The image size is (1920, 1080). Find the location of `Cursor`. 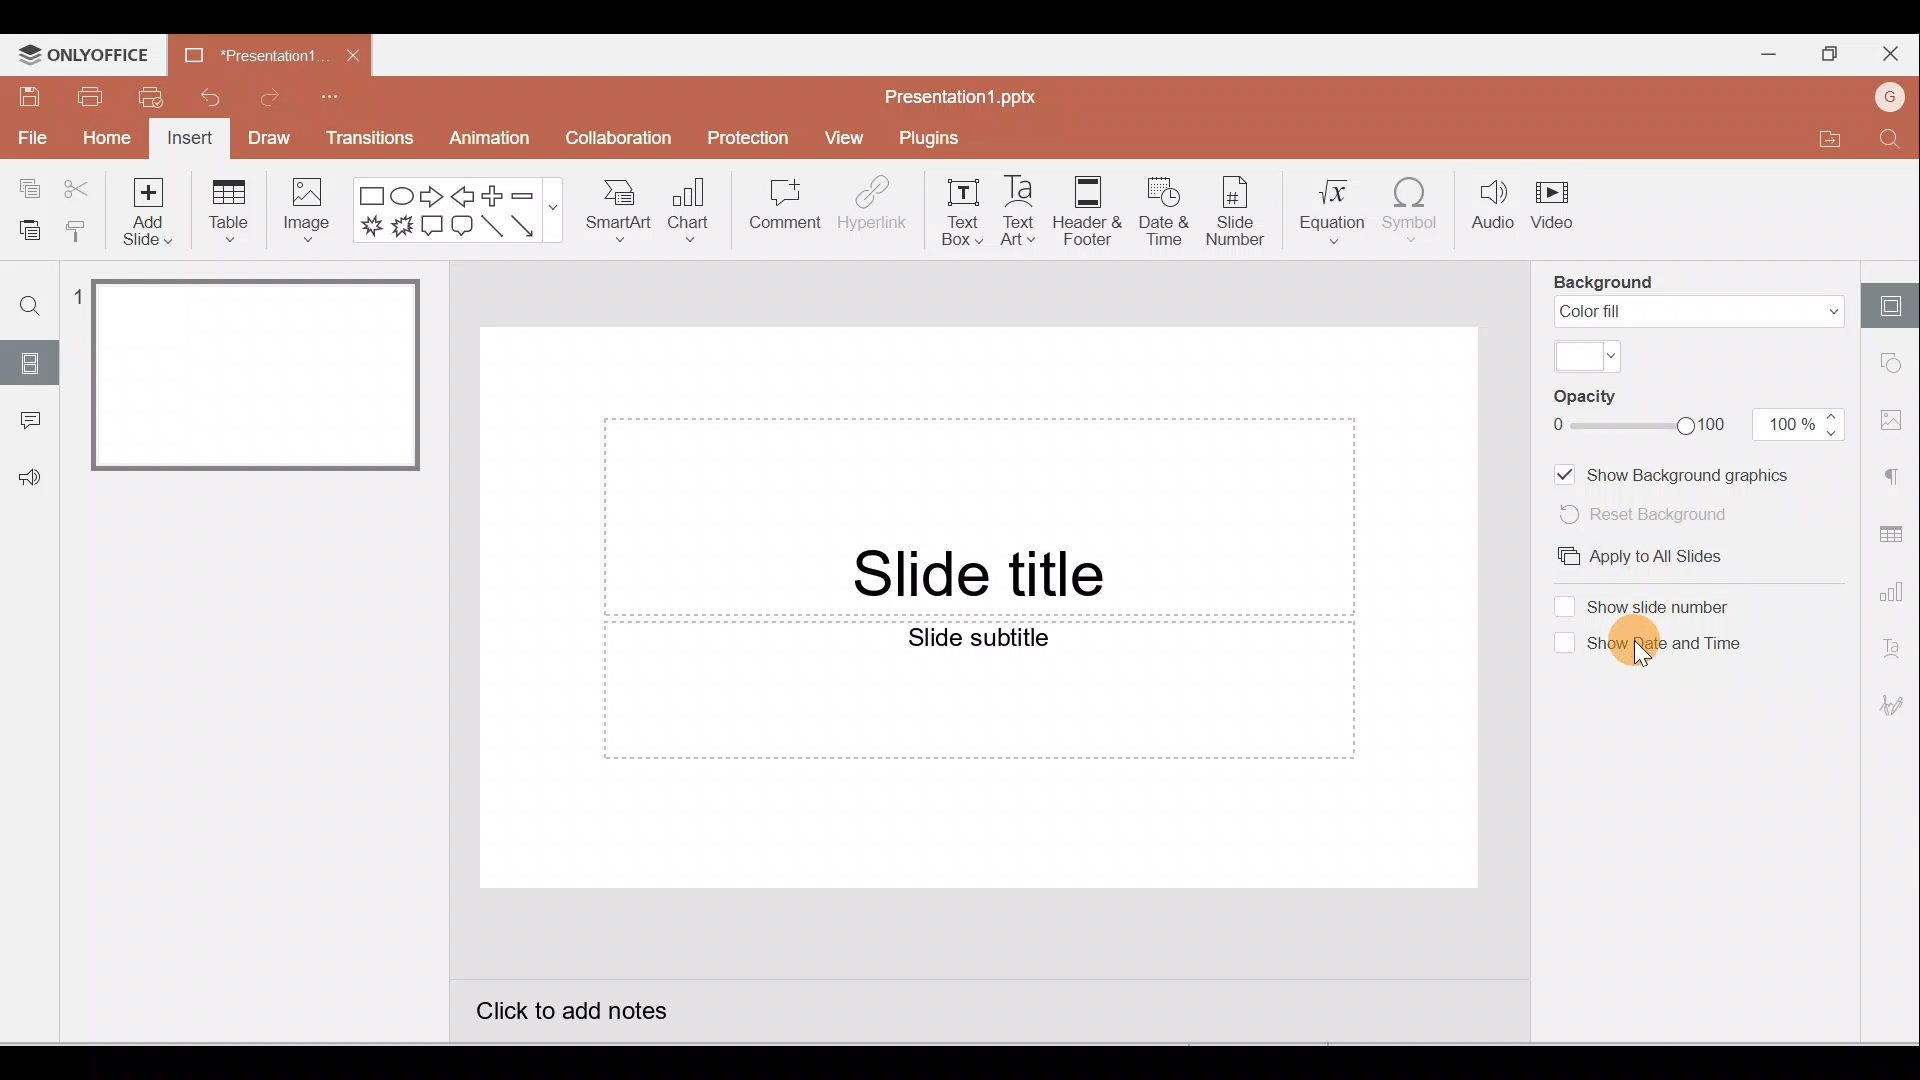

Cursor is located at coordinates (1642, 653).